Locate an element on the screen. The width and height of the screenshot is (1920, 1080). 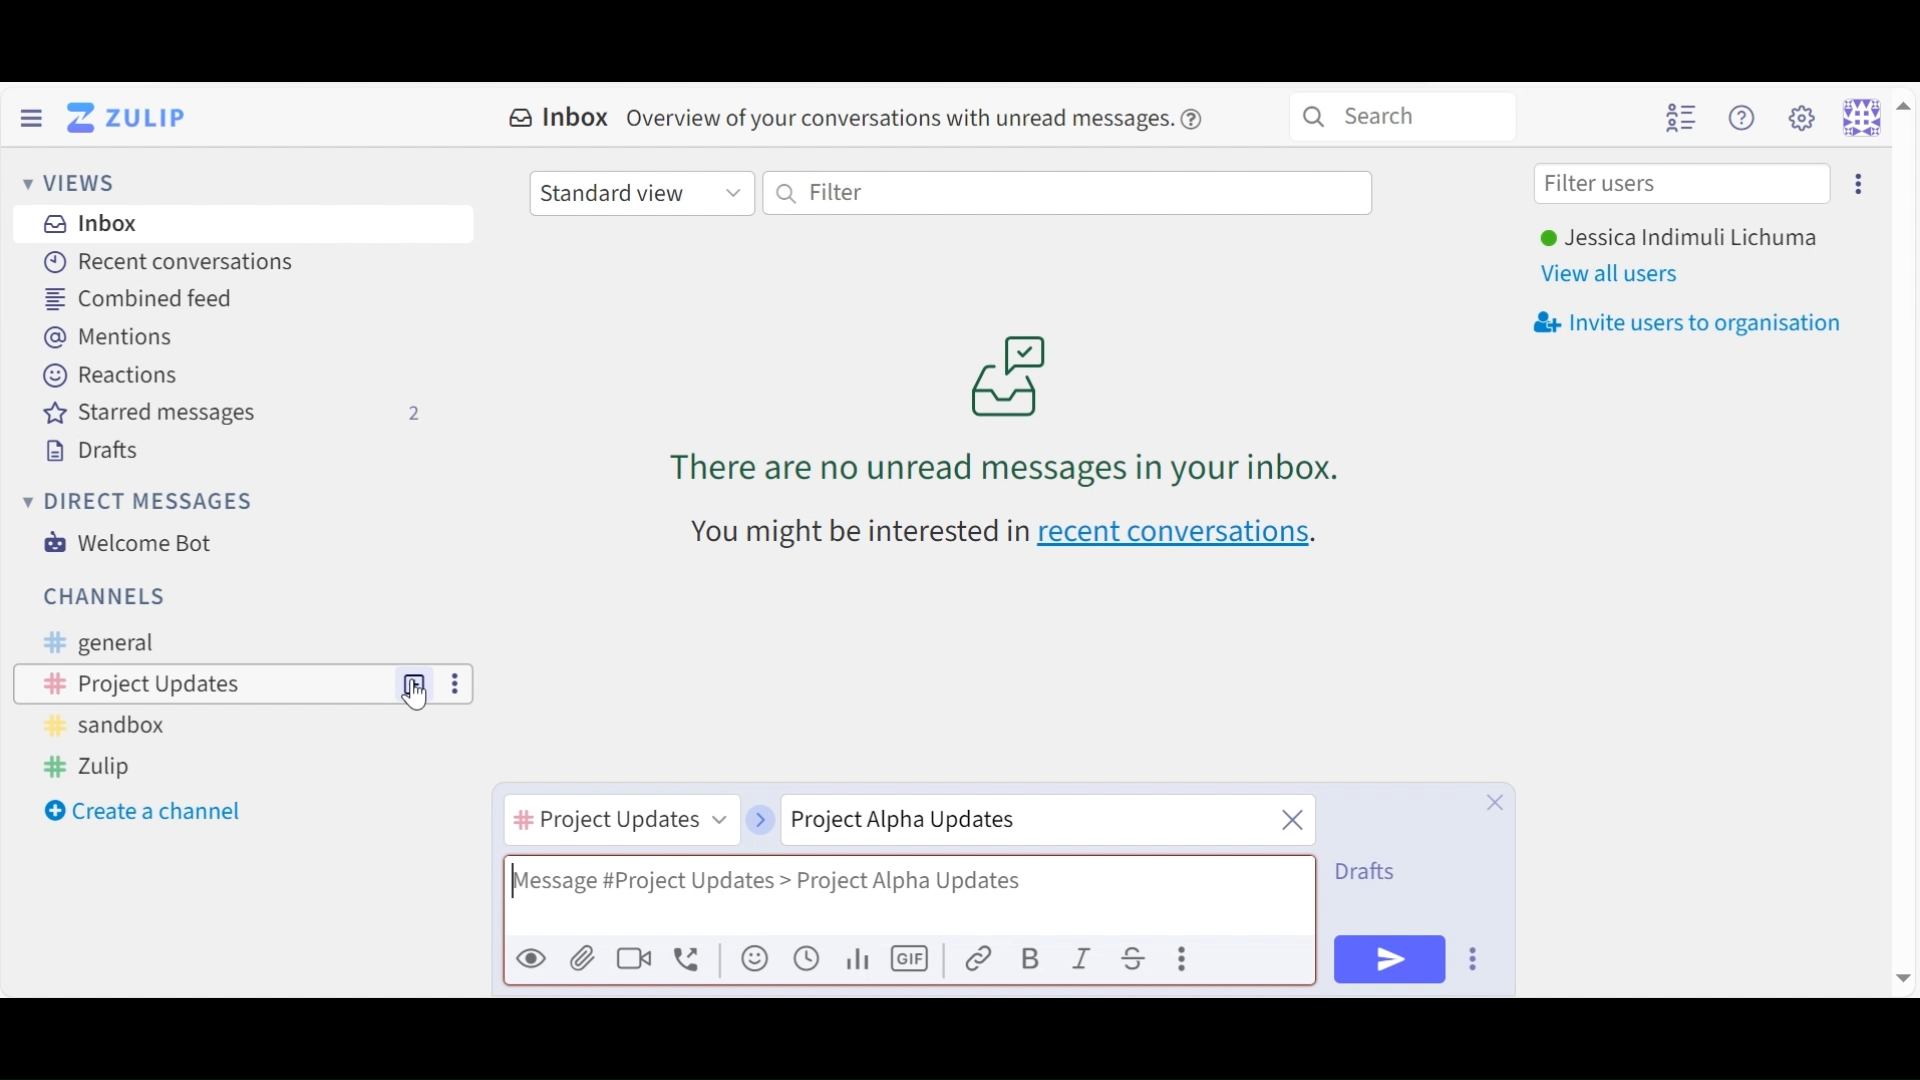
Send Options is located at coordinates (1475, 958).